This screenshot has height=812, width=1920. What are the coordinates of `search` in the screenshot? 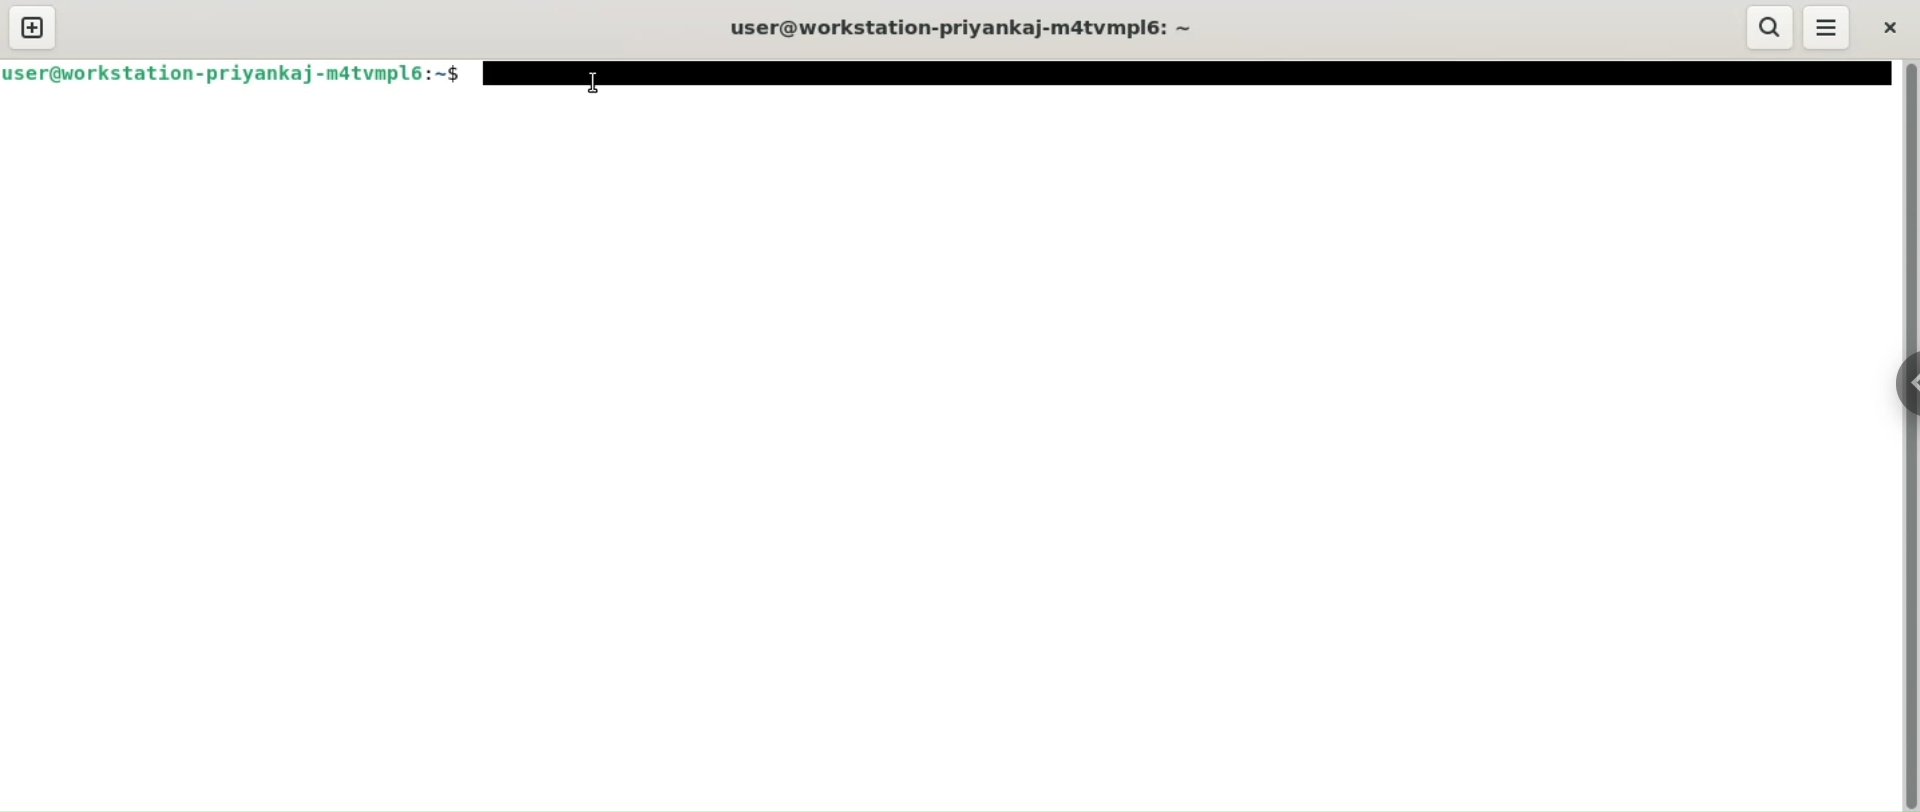 It's located at (1771, 28).